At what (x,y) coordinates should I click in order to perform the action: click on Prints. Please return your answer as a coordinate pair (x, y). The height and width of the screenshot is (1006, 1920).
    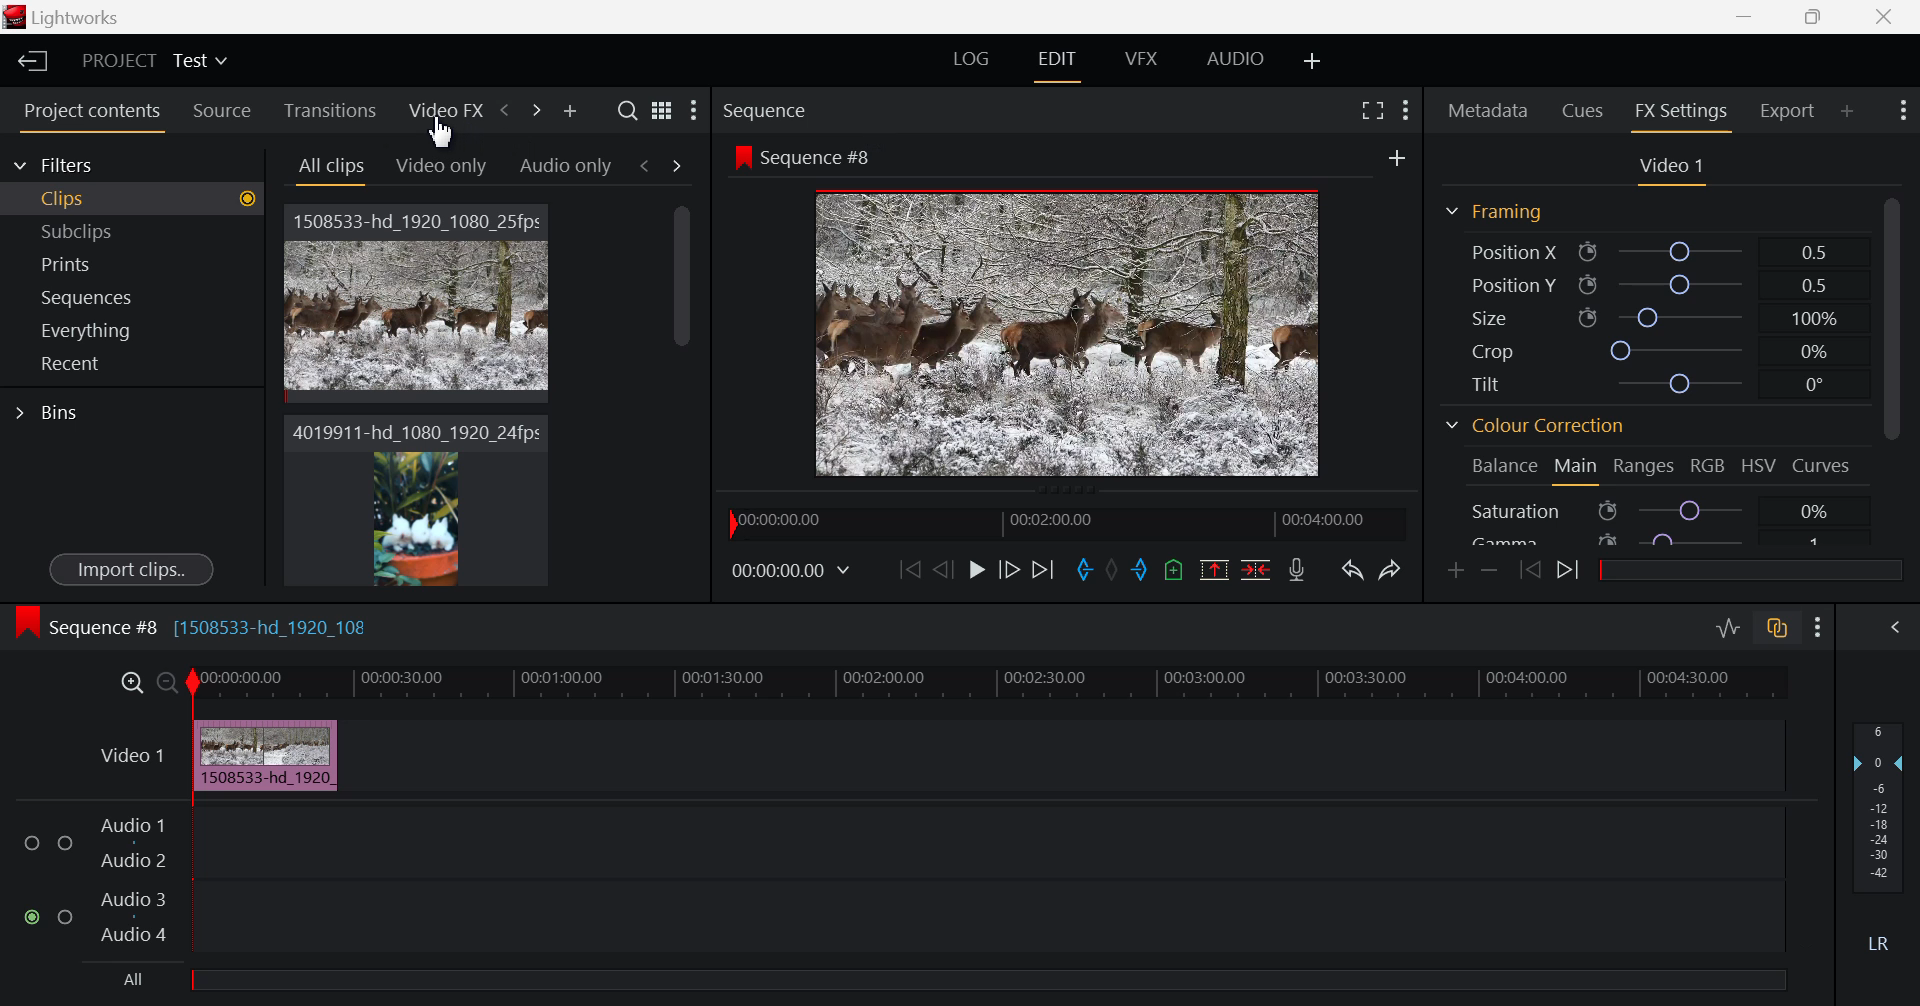
    Looking at the image, I should click on (127, 263).